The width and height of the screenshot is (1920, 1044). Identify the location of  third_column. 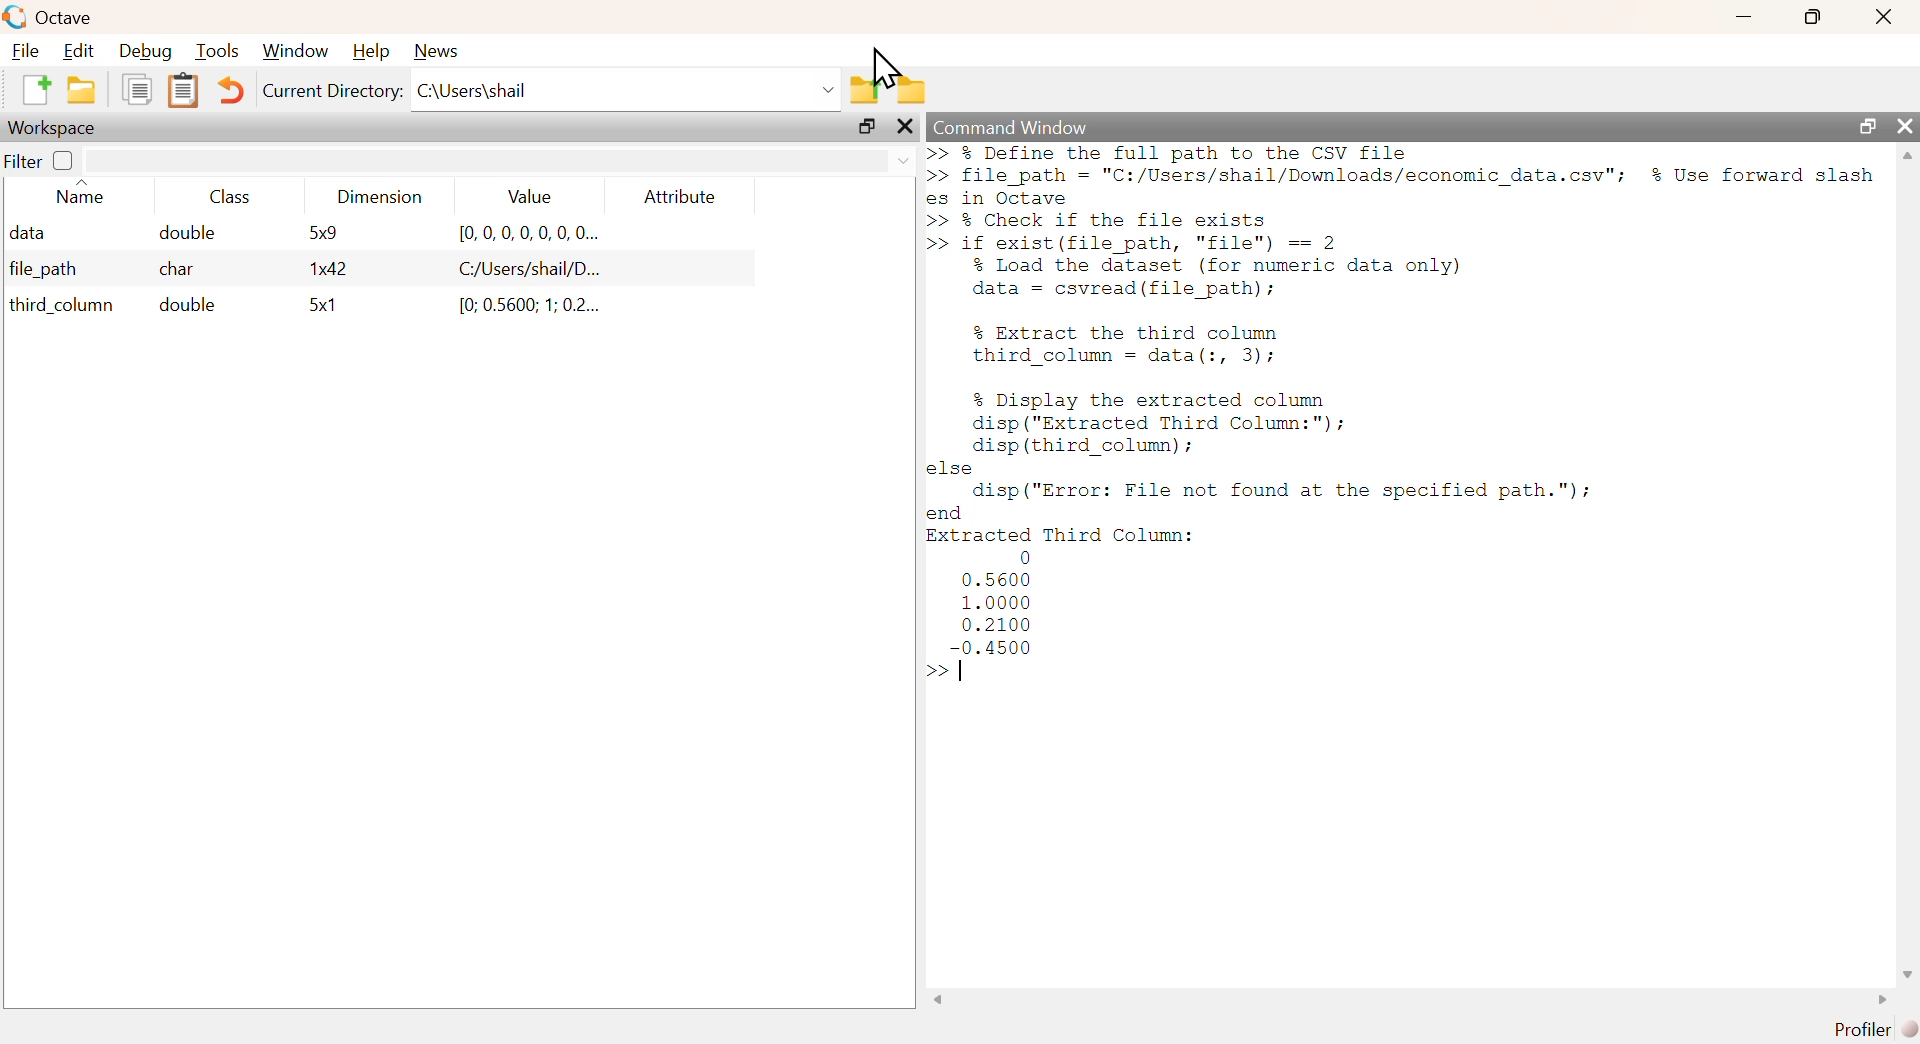
(58, 309).